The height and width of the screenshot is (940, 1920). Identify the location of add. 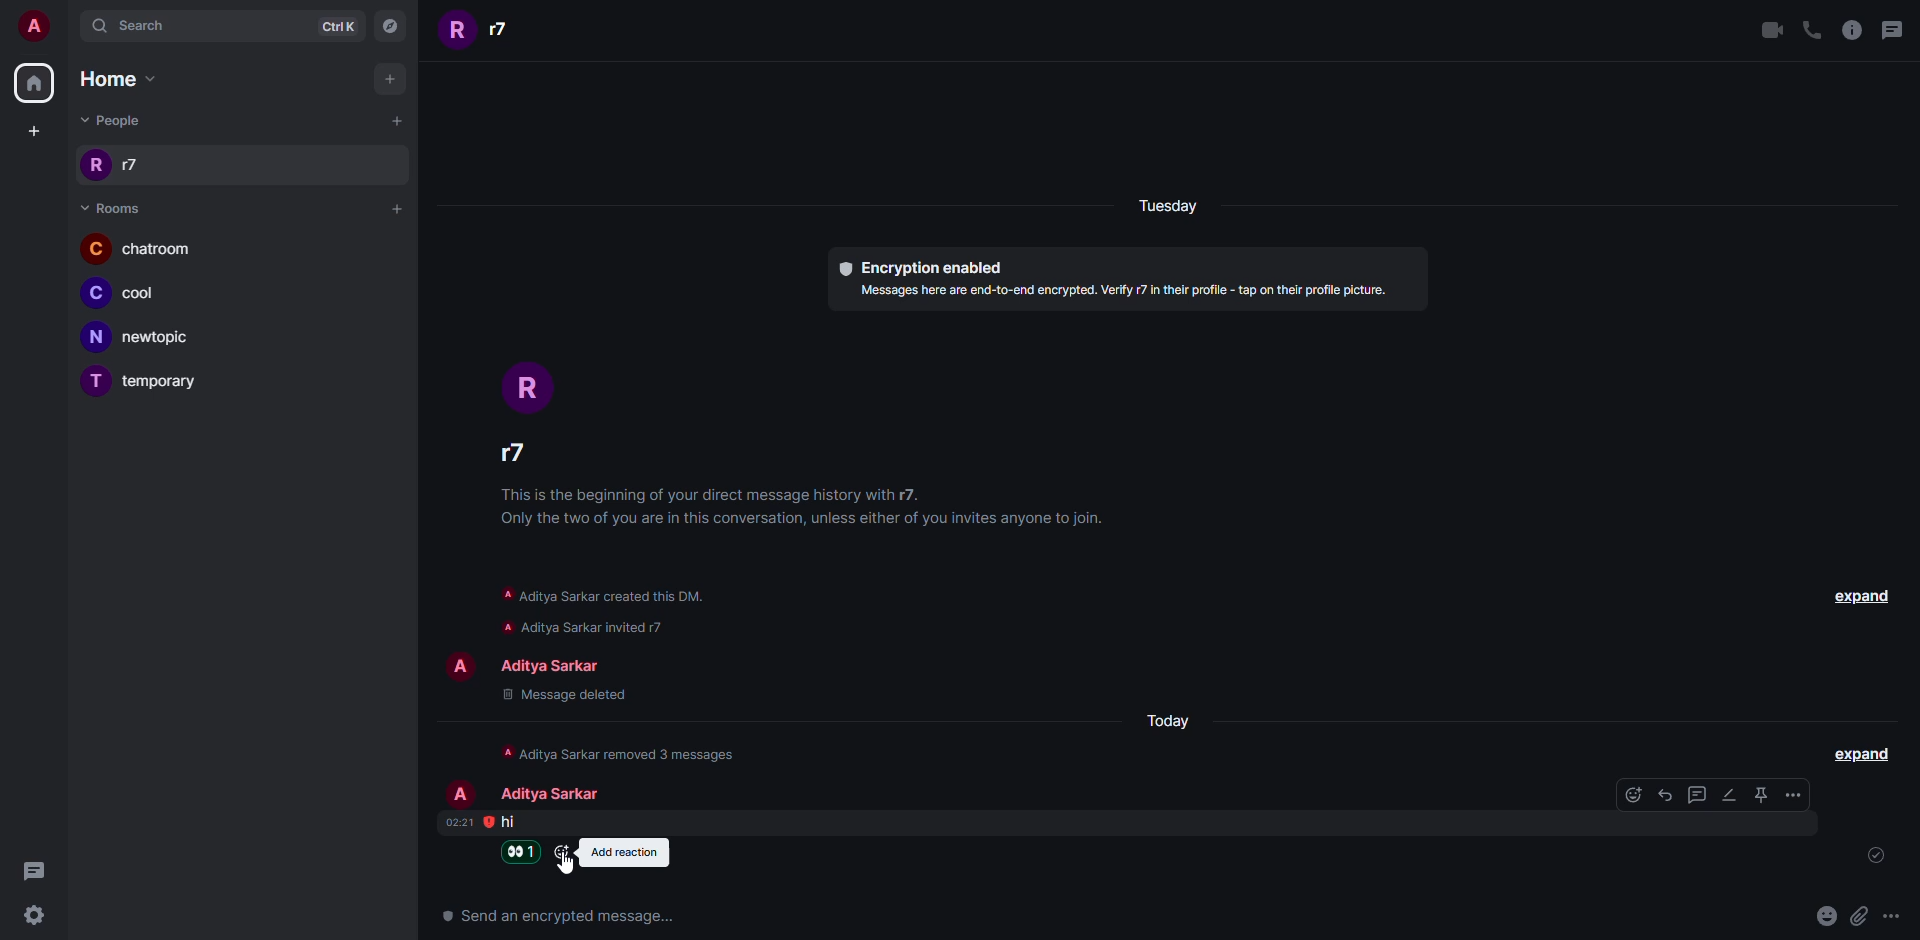
(394, 80).